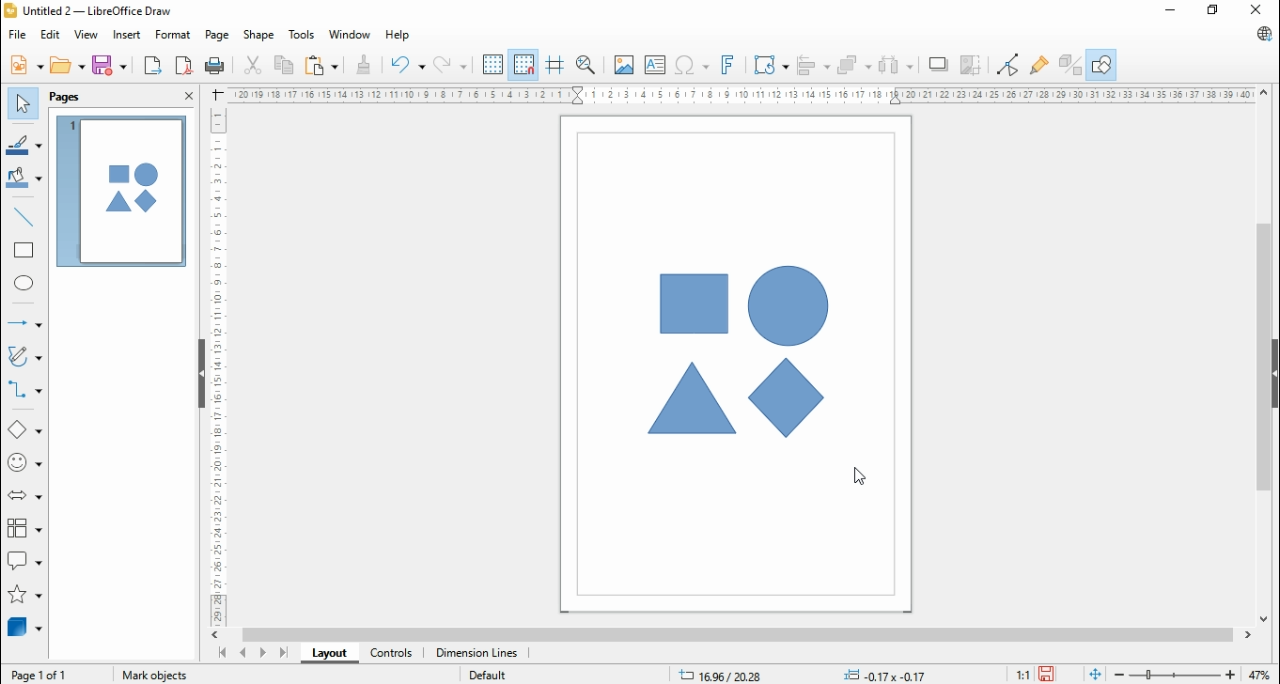  I want to click on select, so click(23, 104).